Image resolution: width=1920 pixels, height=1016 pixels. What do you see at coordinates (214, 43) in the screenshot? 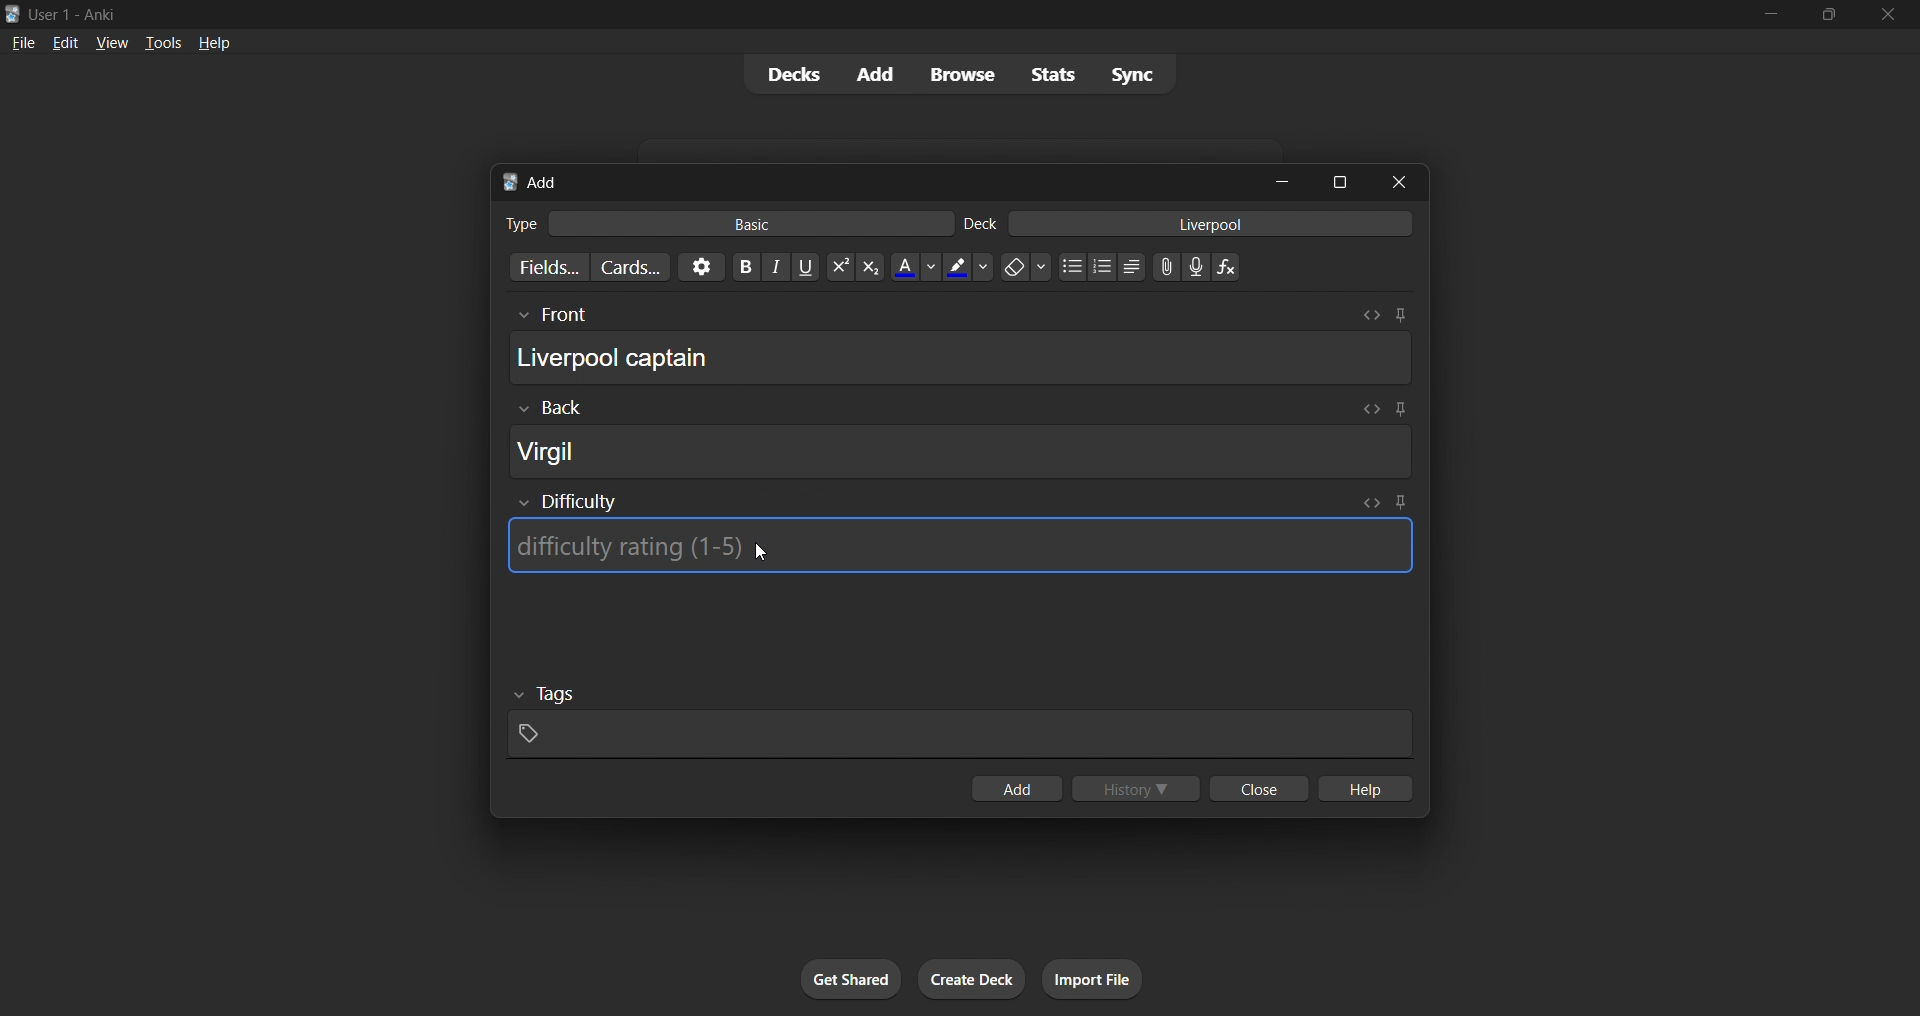
I see `help` at bounding box center [214, 43].